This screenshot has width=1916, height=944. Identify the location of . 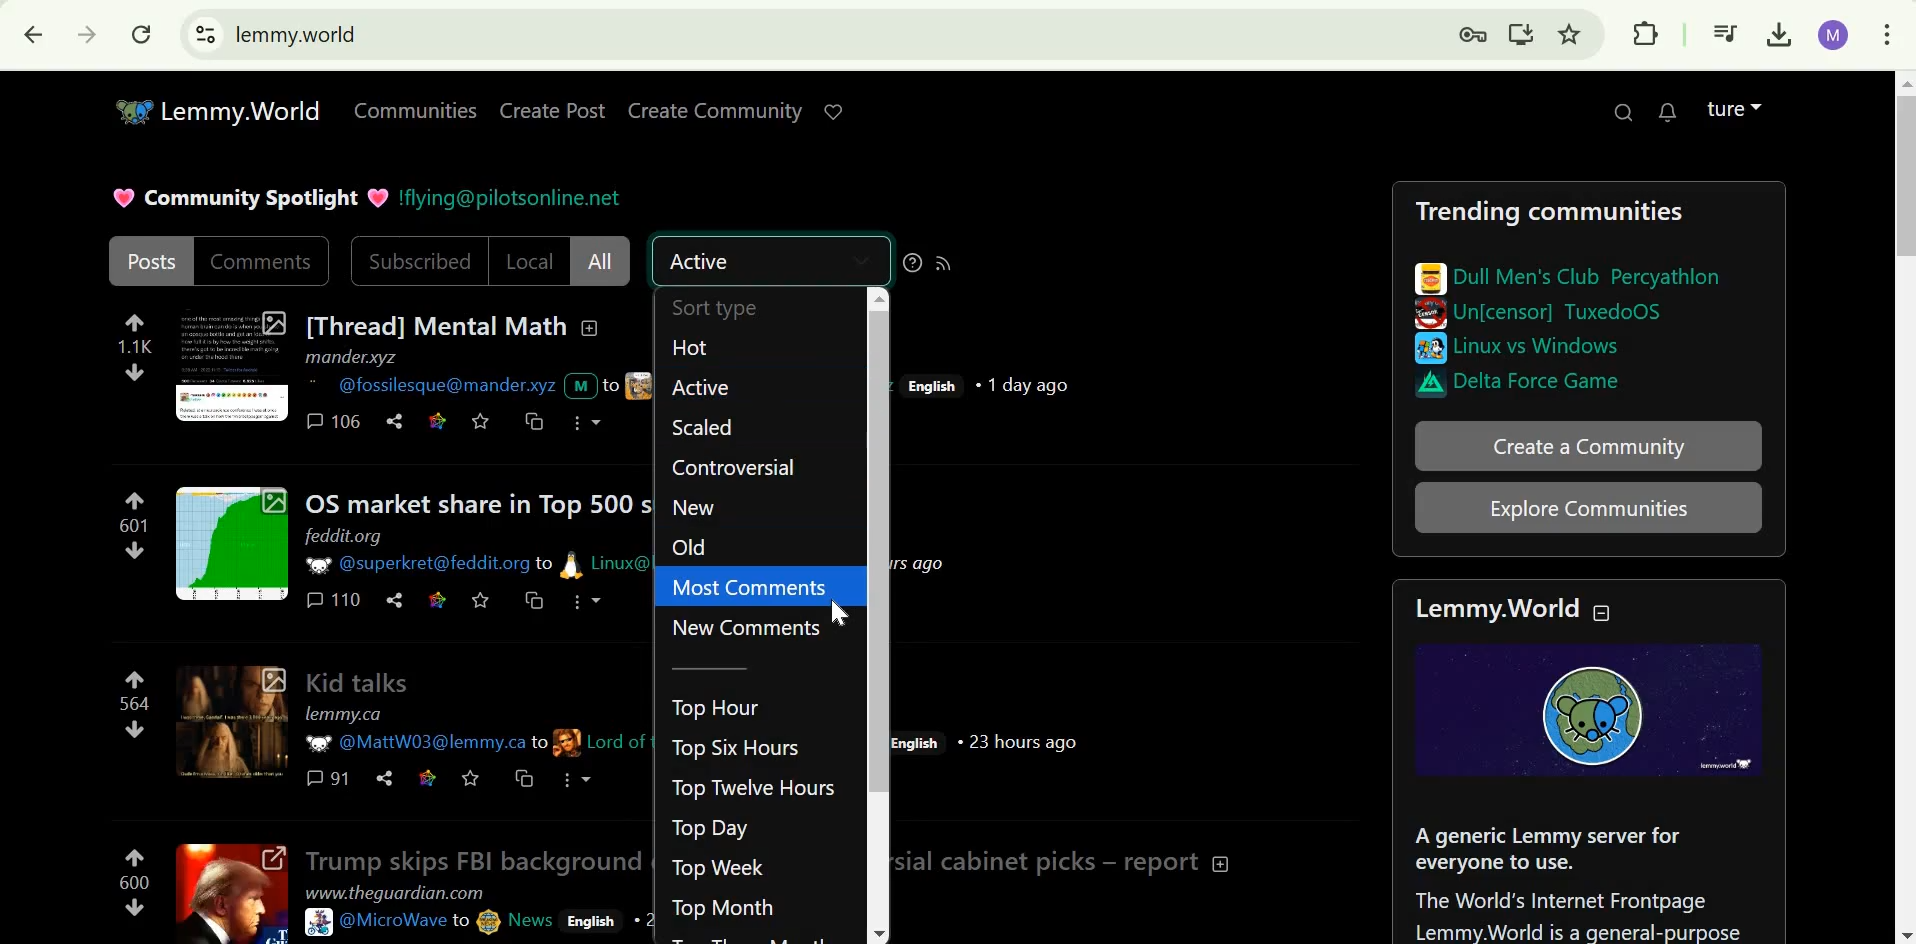
(1429, 349).